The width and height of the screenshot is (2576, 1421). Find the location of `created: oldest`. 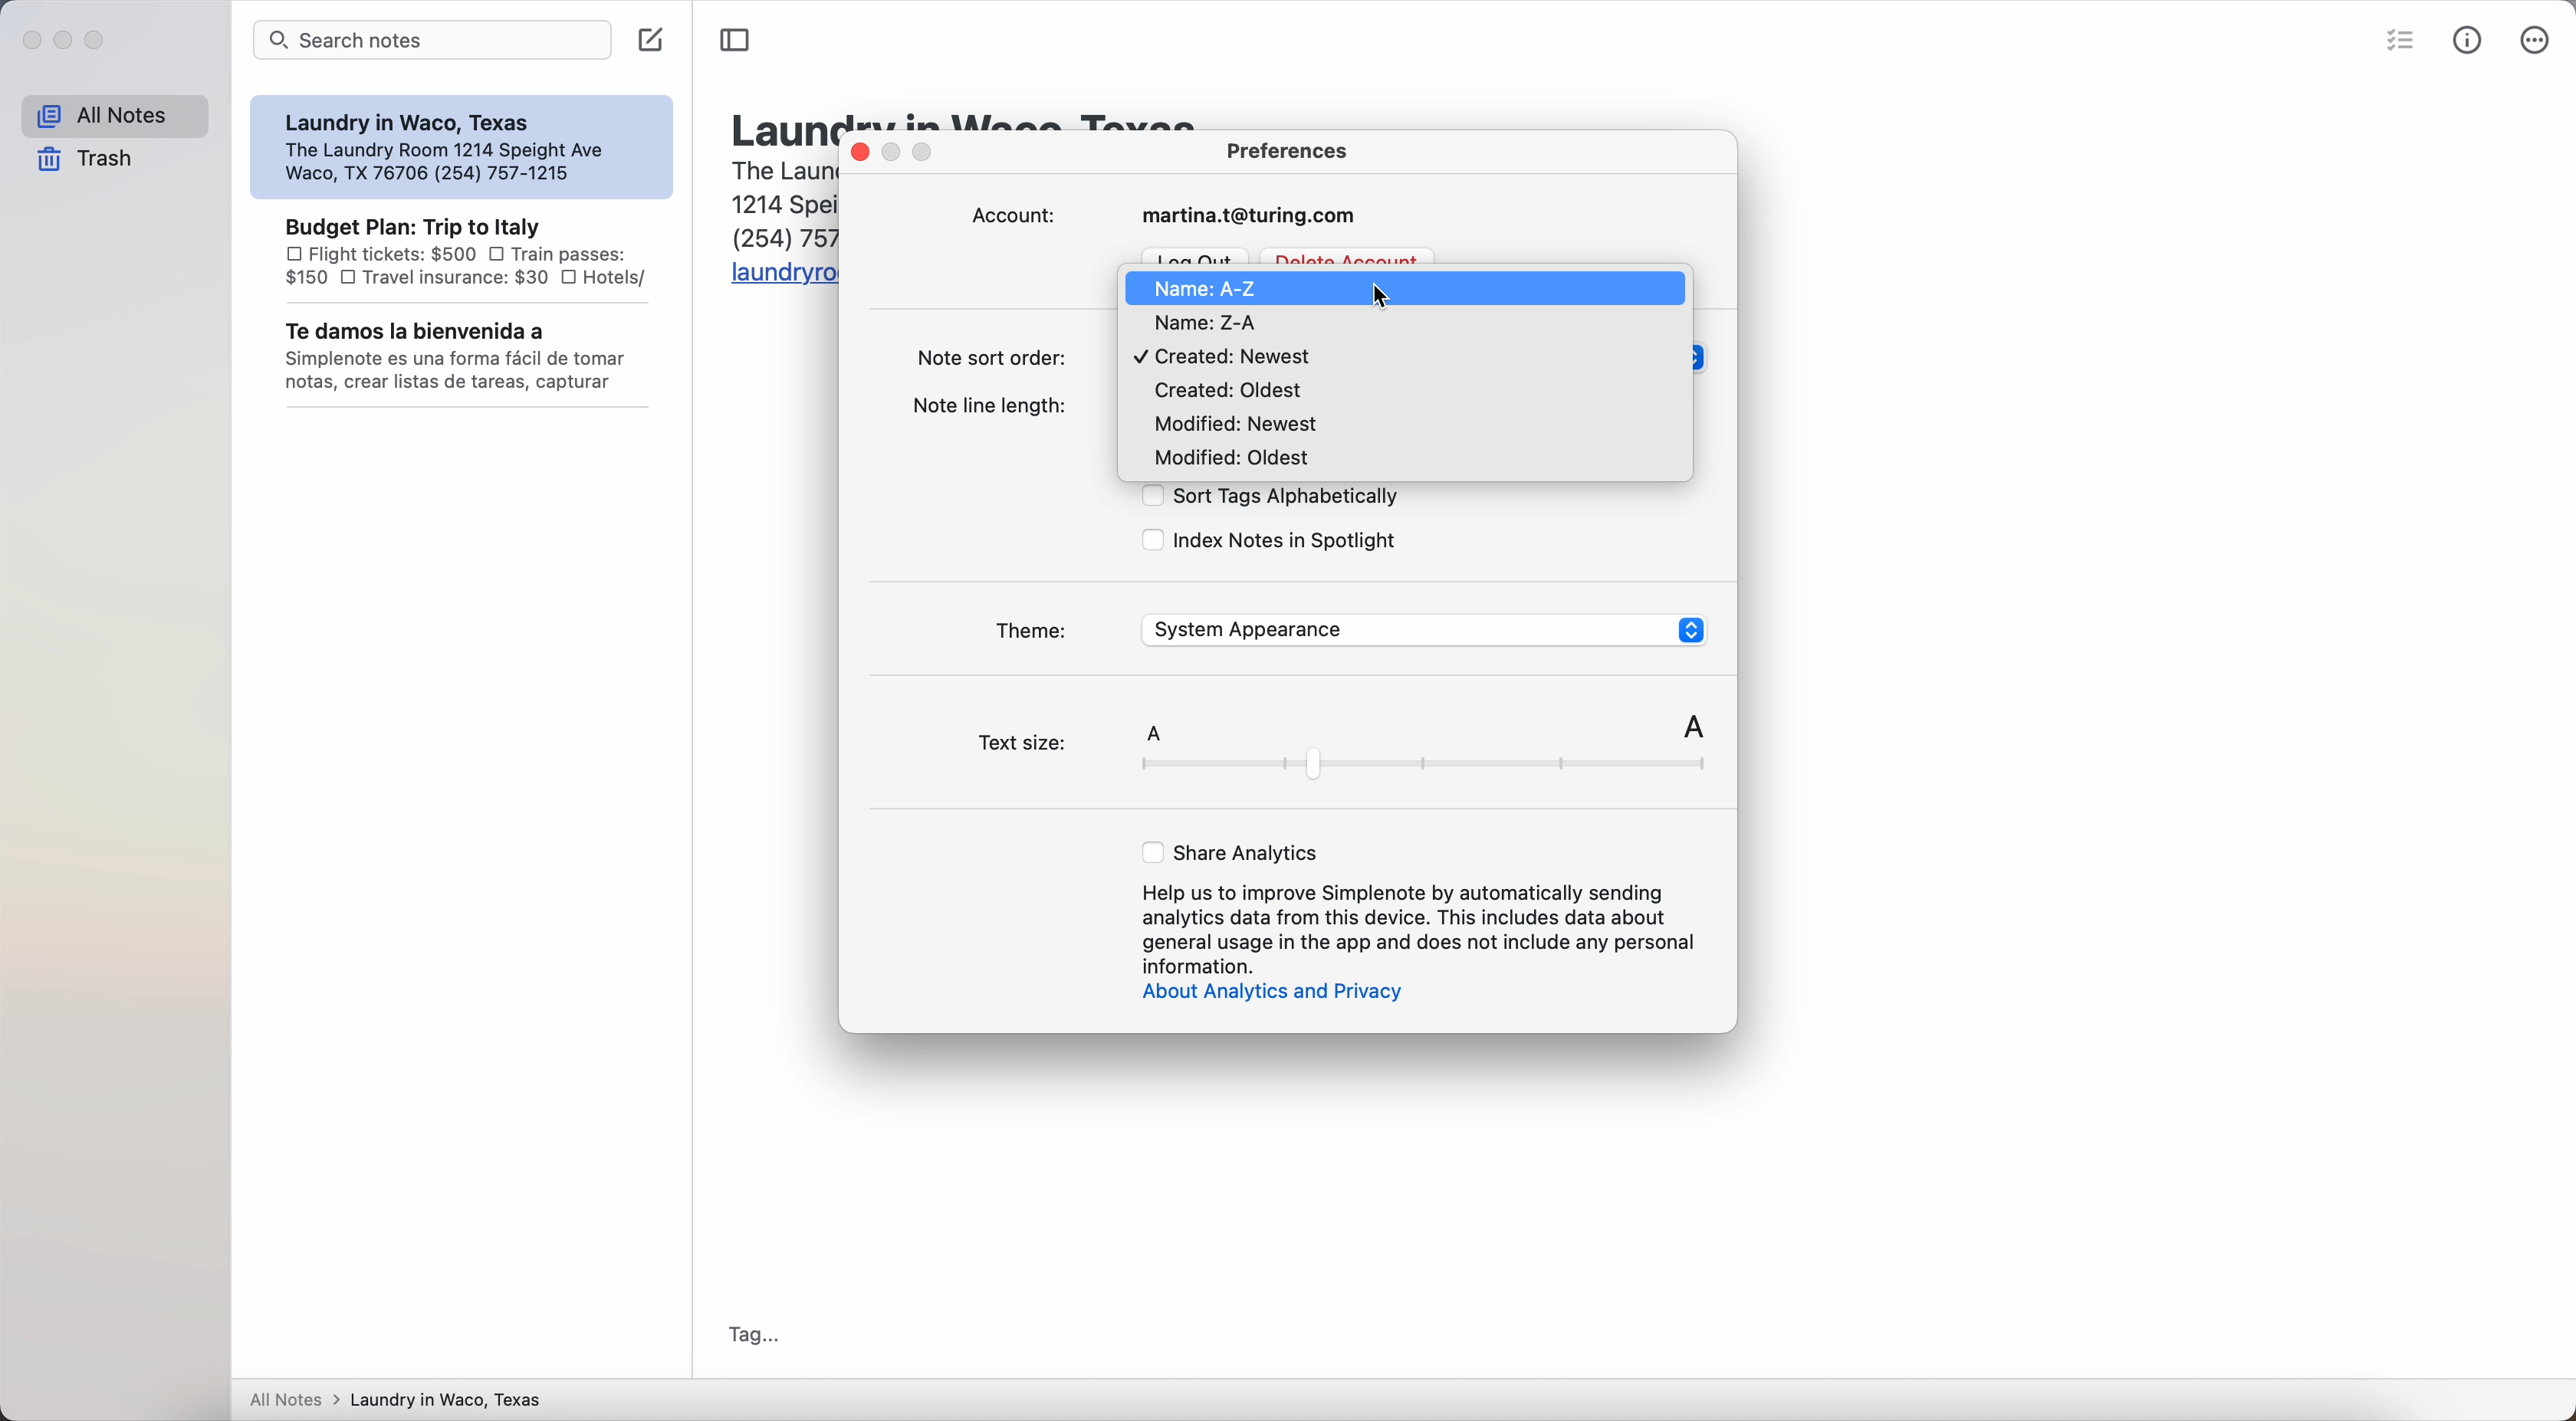

created: oldest is located at coordinates (1235, 393).